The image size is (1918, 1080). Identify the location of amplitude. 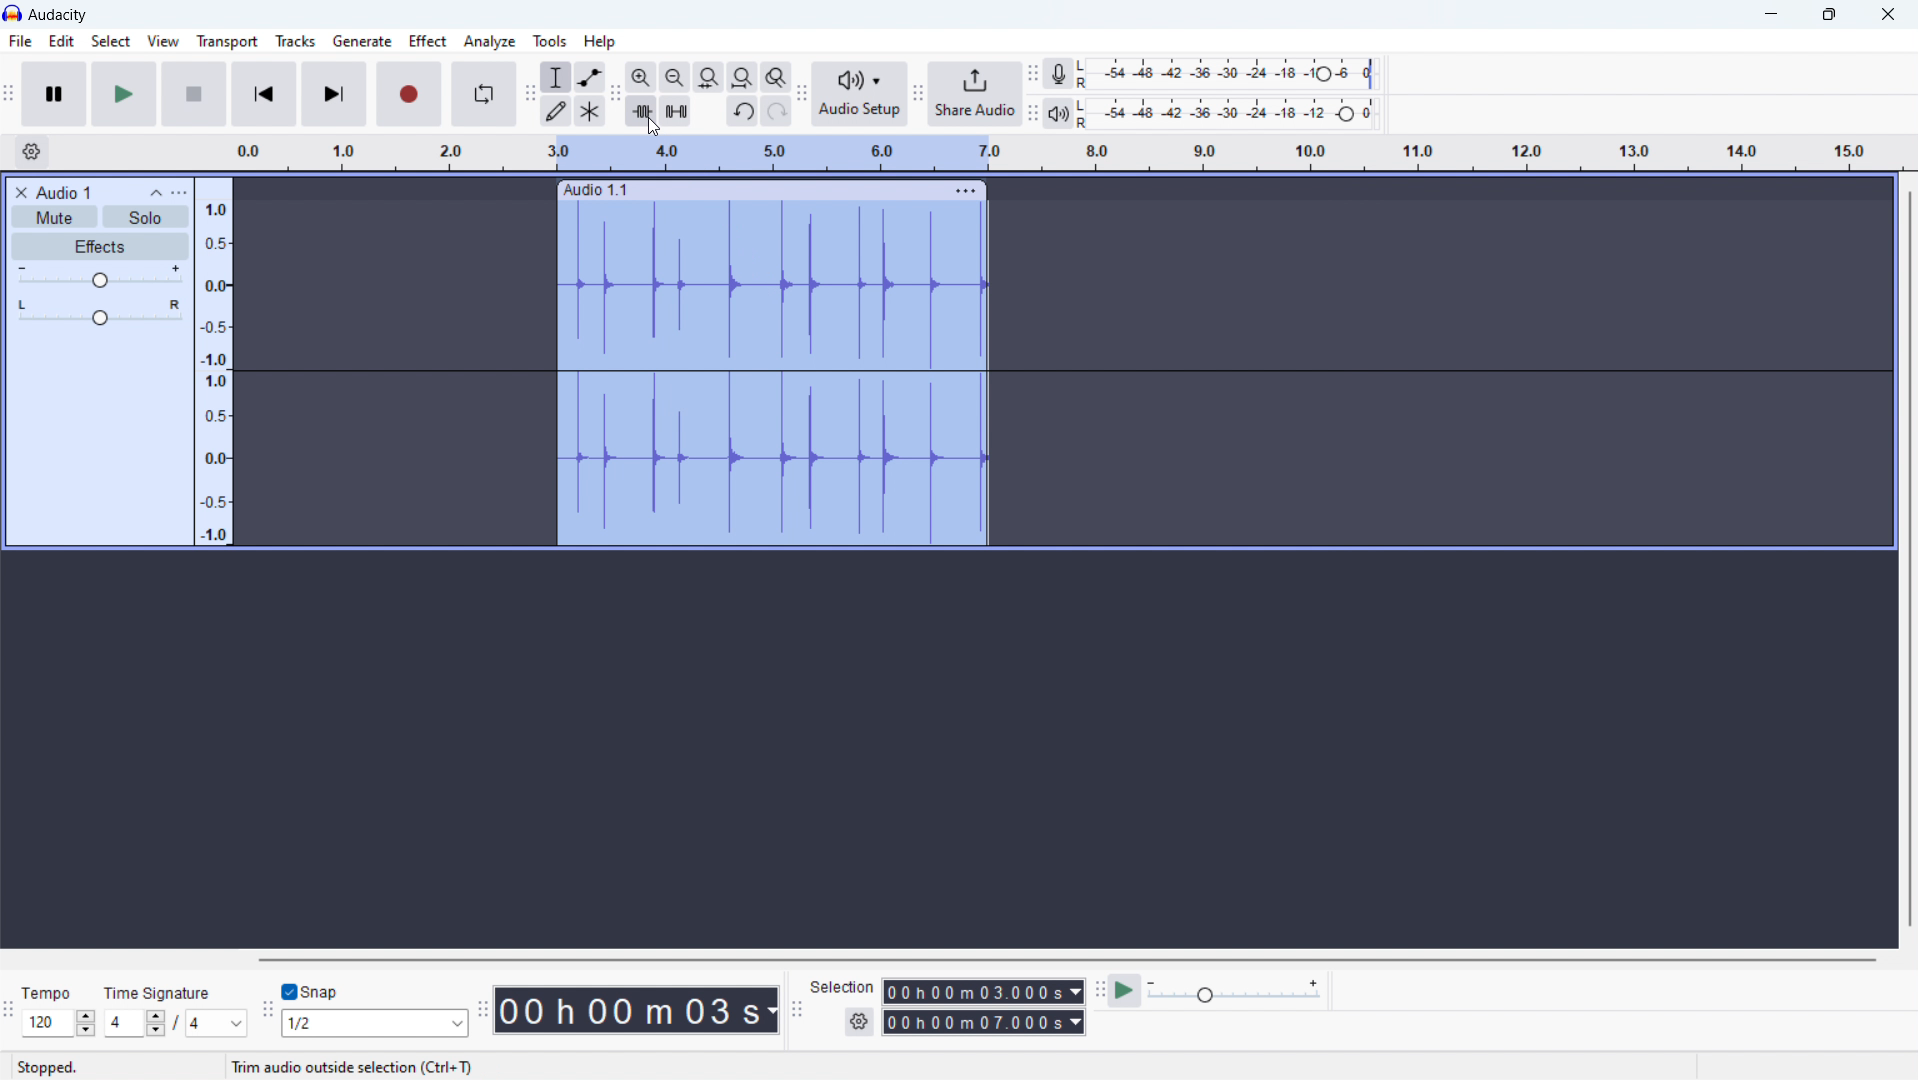
(214, 361).